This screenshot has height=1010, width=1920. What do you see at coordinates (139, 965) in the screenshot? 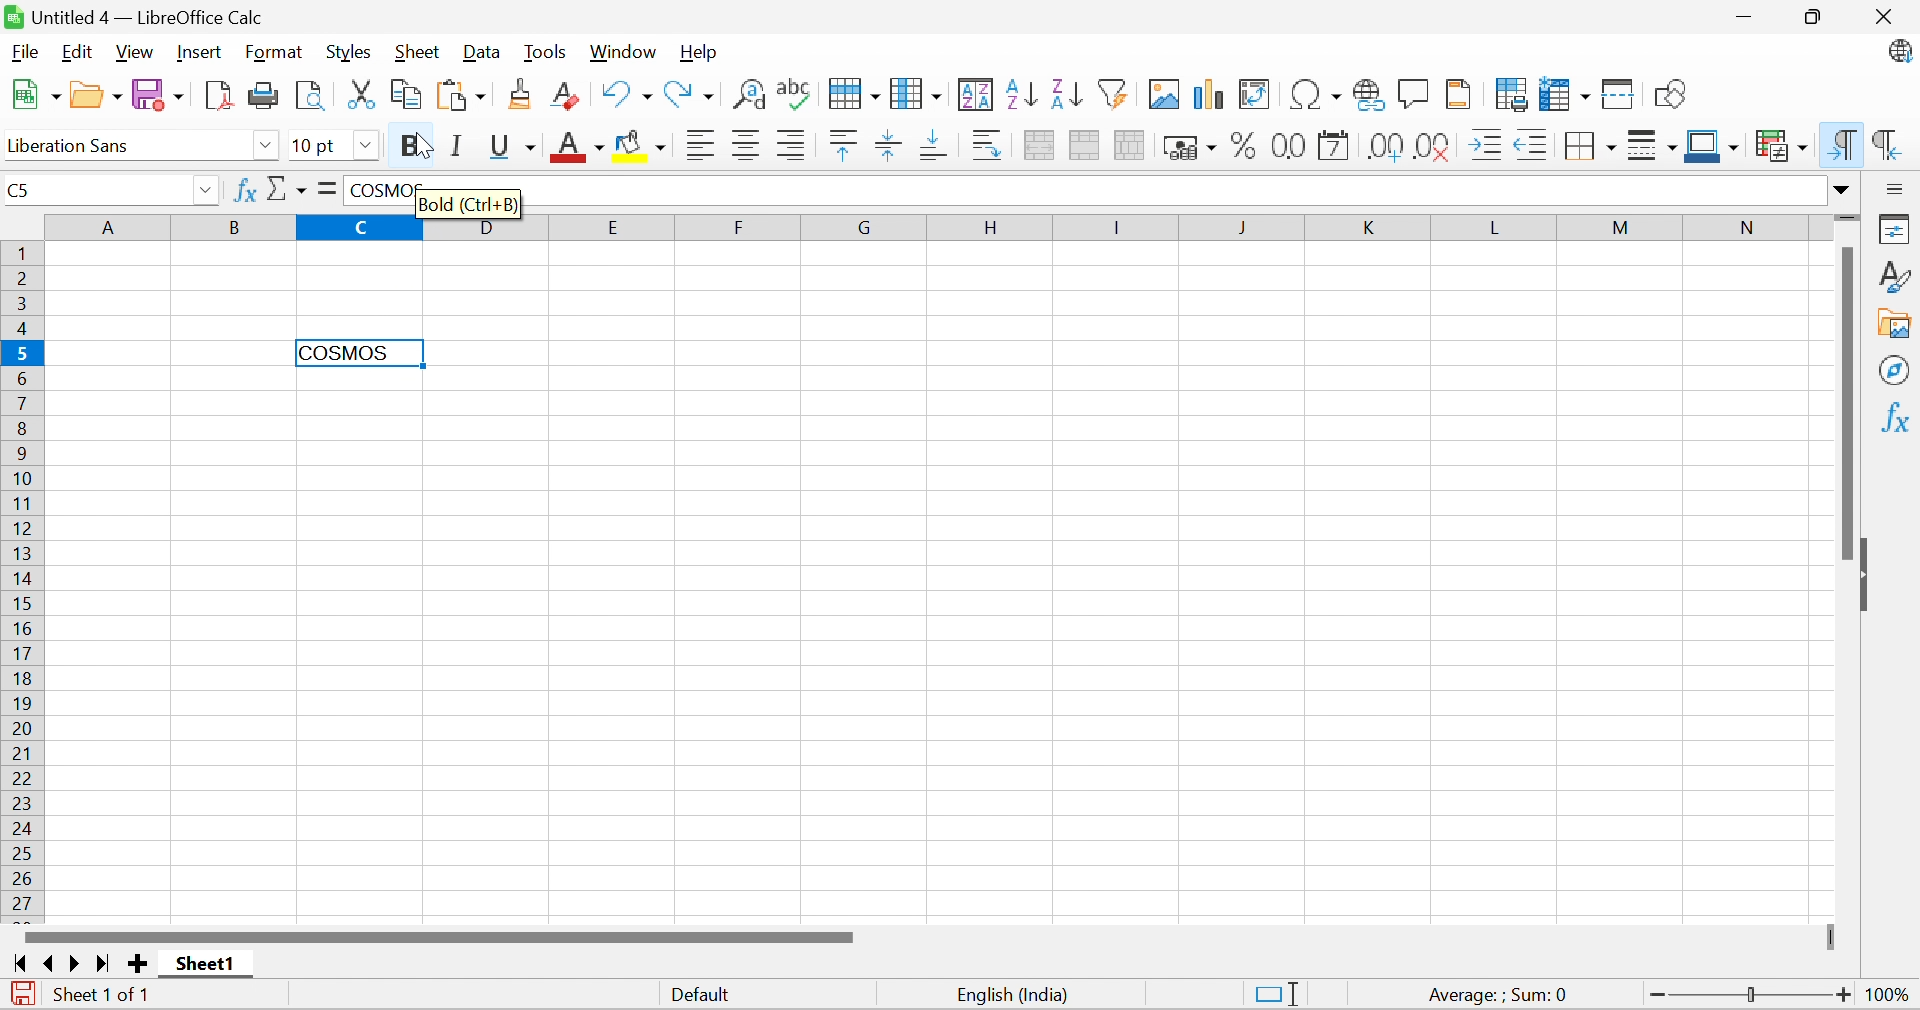
I see `Add New Sheet` at bounding box center [139, 965].